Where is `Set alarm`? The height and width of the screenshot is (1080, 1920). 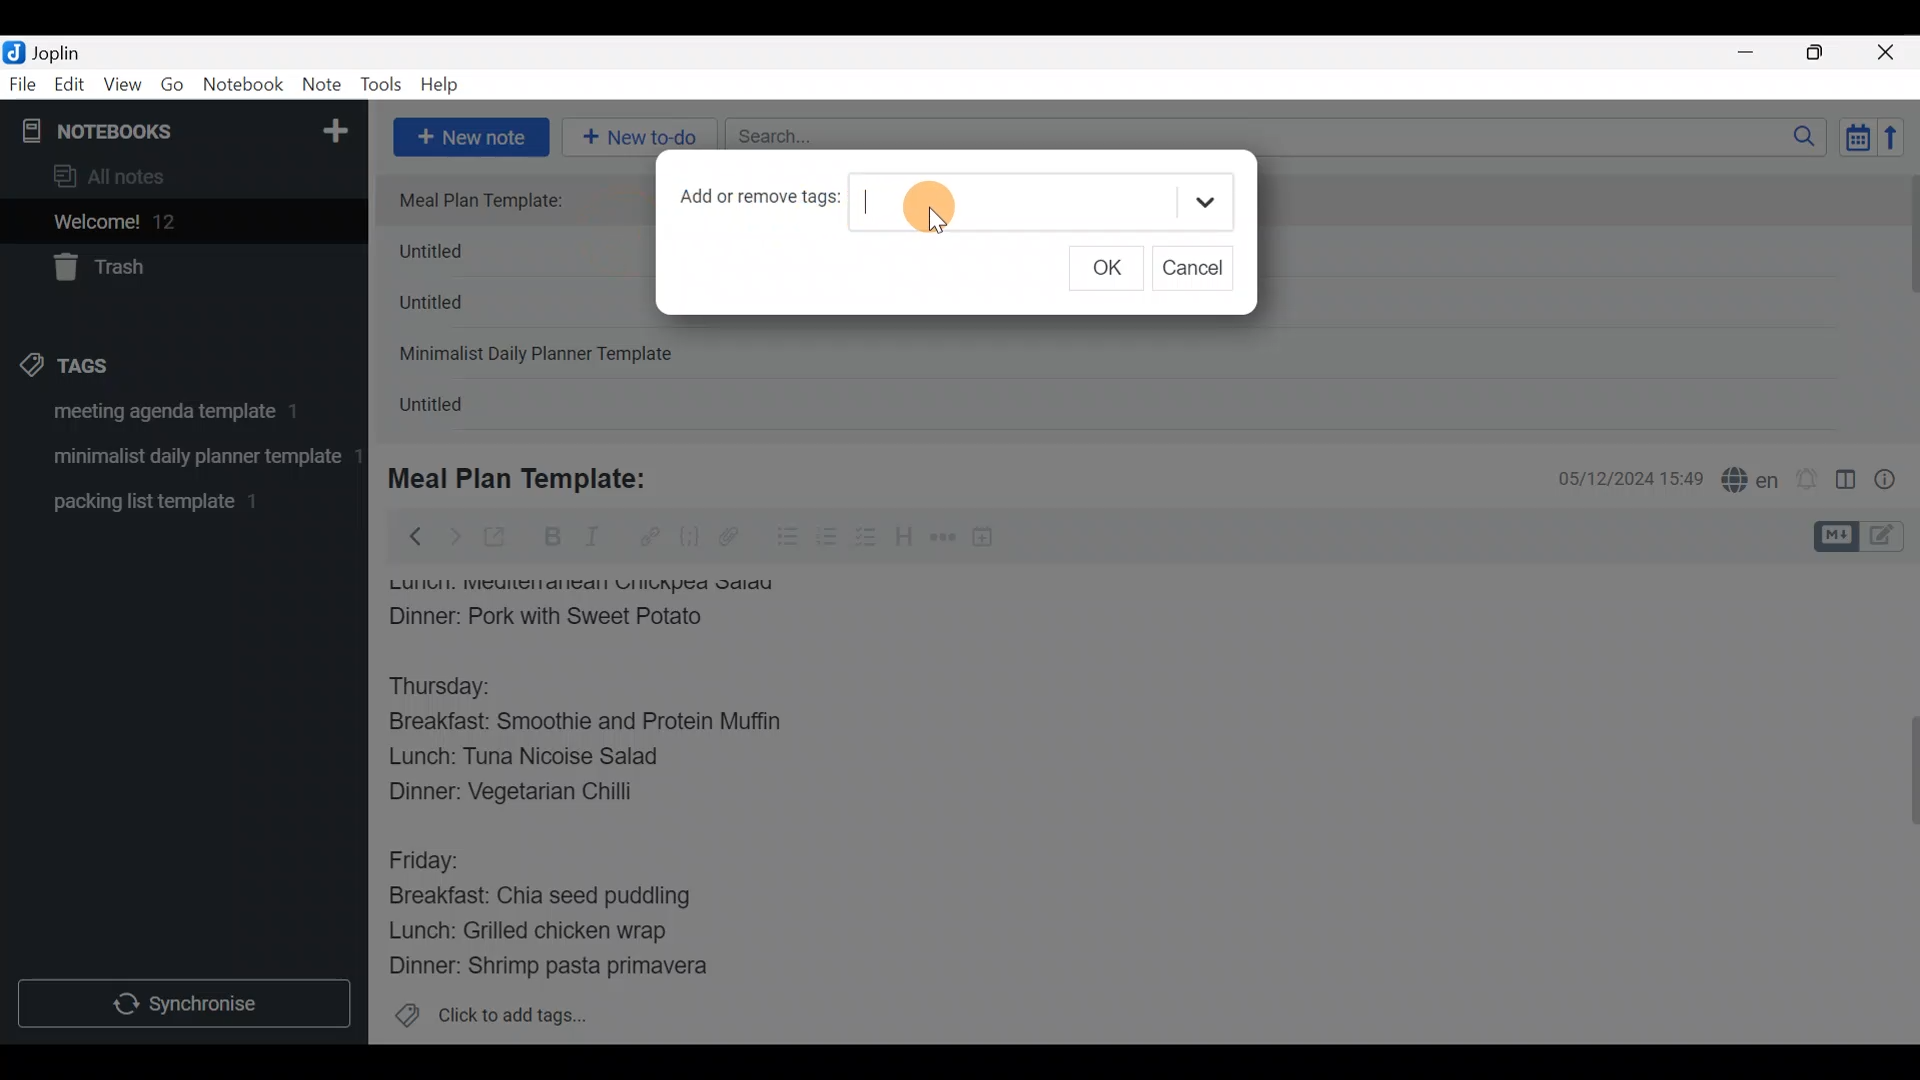 Set alarm is located at coordinates (1808, 481).